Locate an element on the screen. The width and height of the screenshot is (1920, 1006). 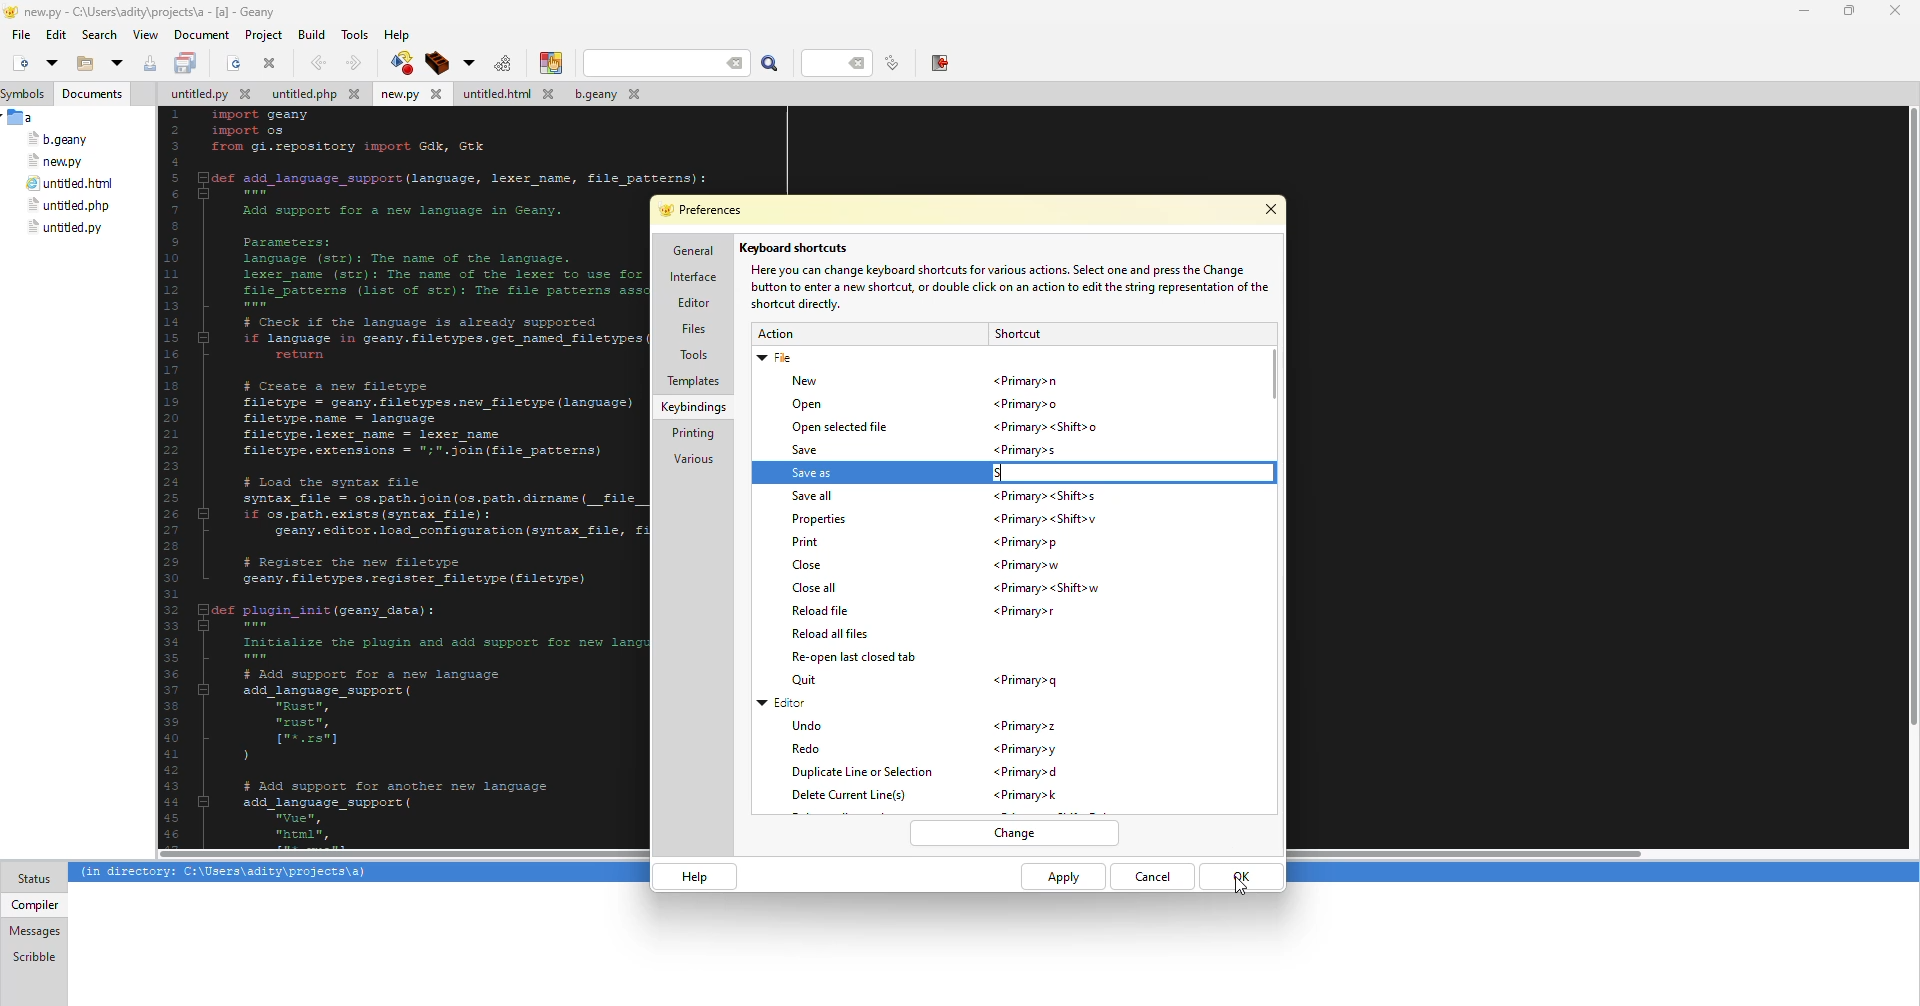
quit is located at coordinates (808, 680).